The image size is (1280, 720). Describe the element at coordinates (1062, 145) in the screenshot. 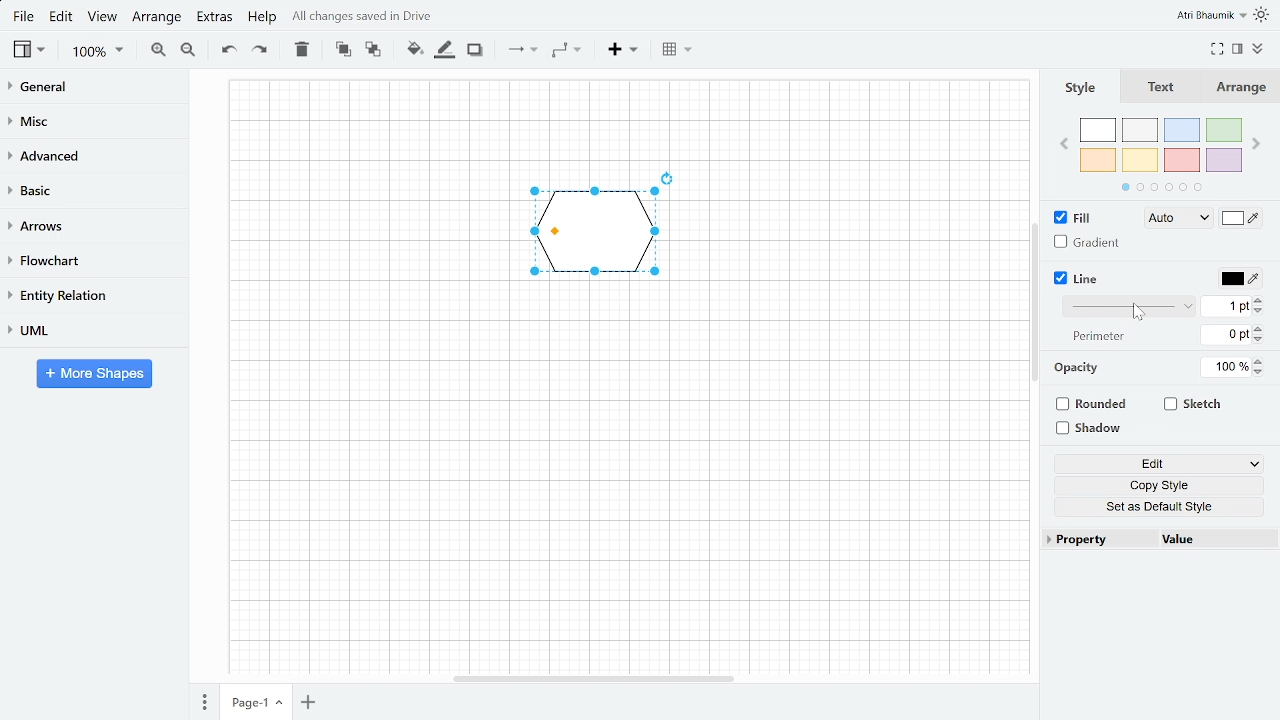

I see `Previous` at that location.